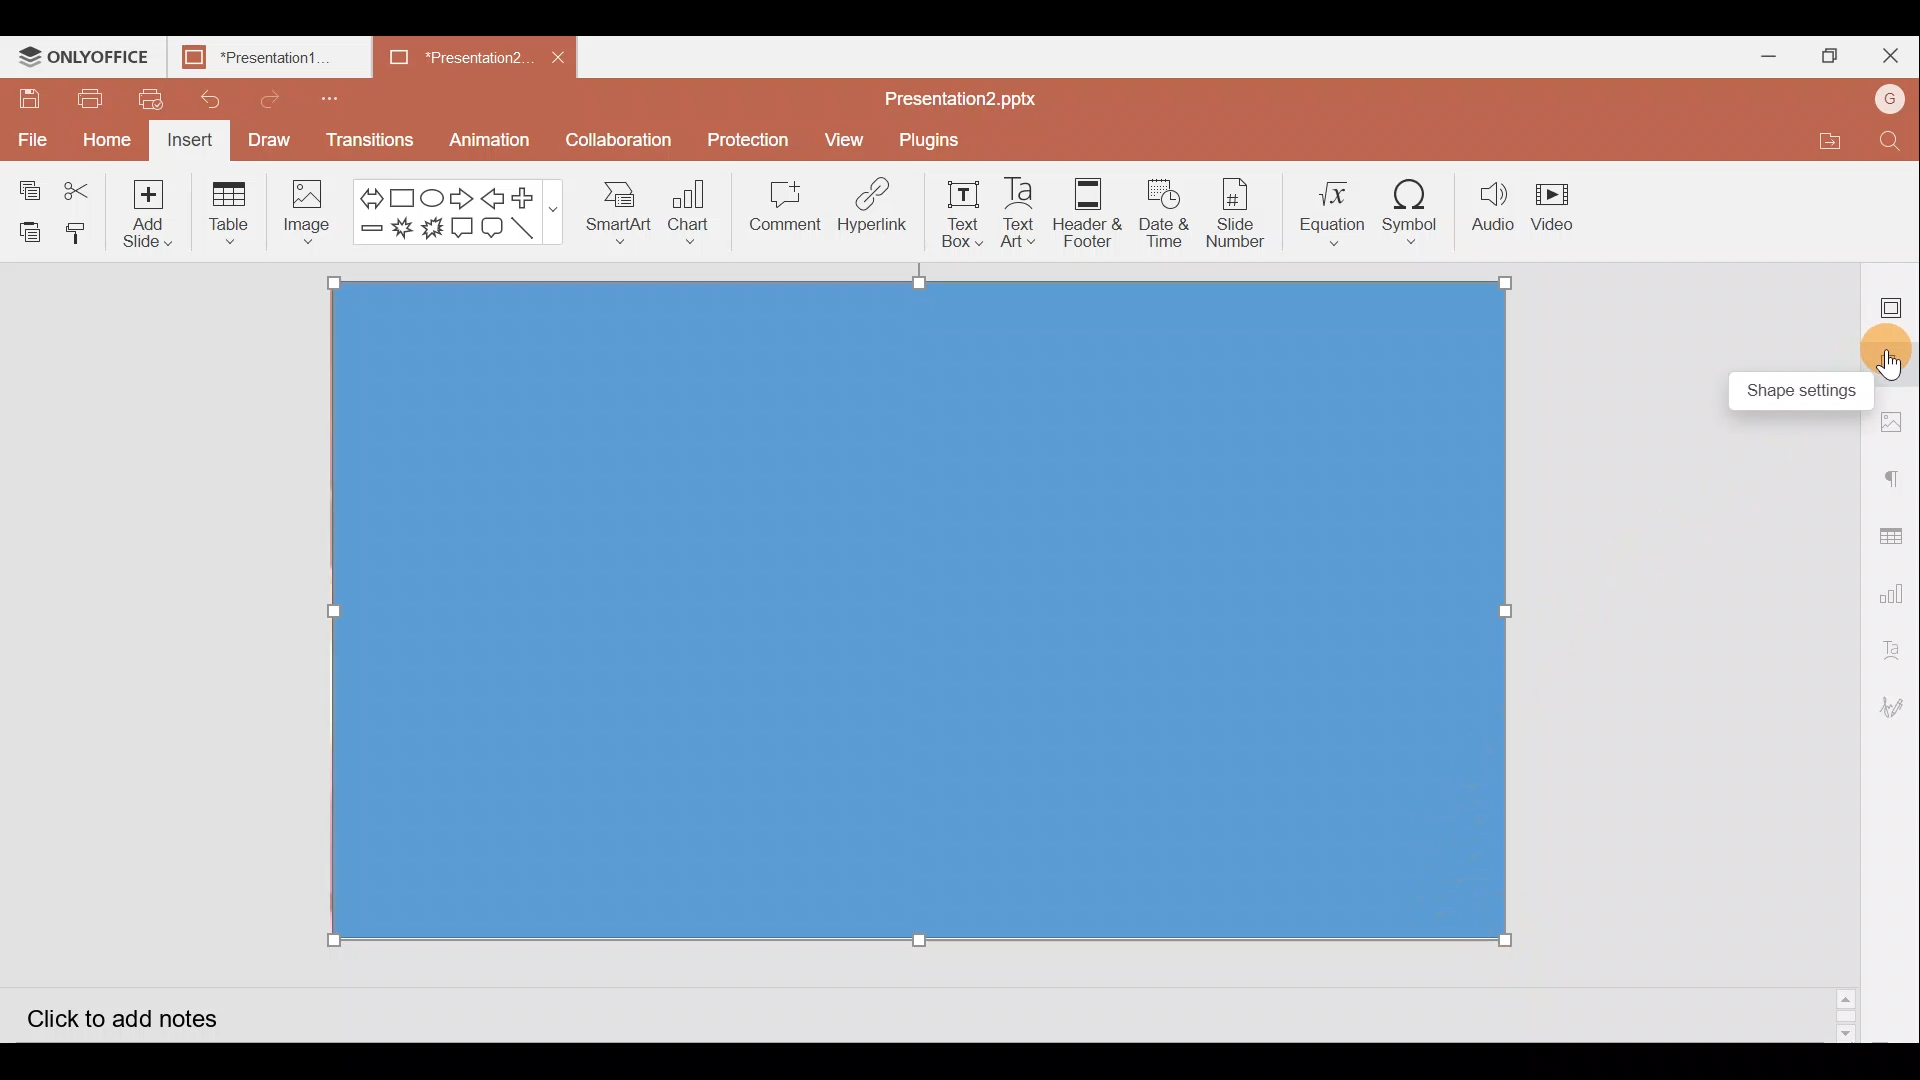 The image size is (1920, 1080). Describe the element at coordinates (620, 140) in the screenshot. I see `Collaboration` at that location.